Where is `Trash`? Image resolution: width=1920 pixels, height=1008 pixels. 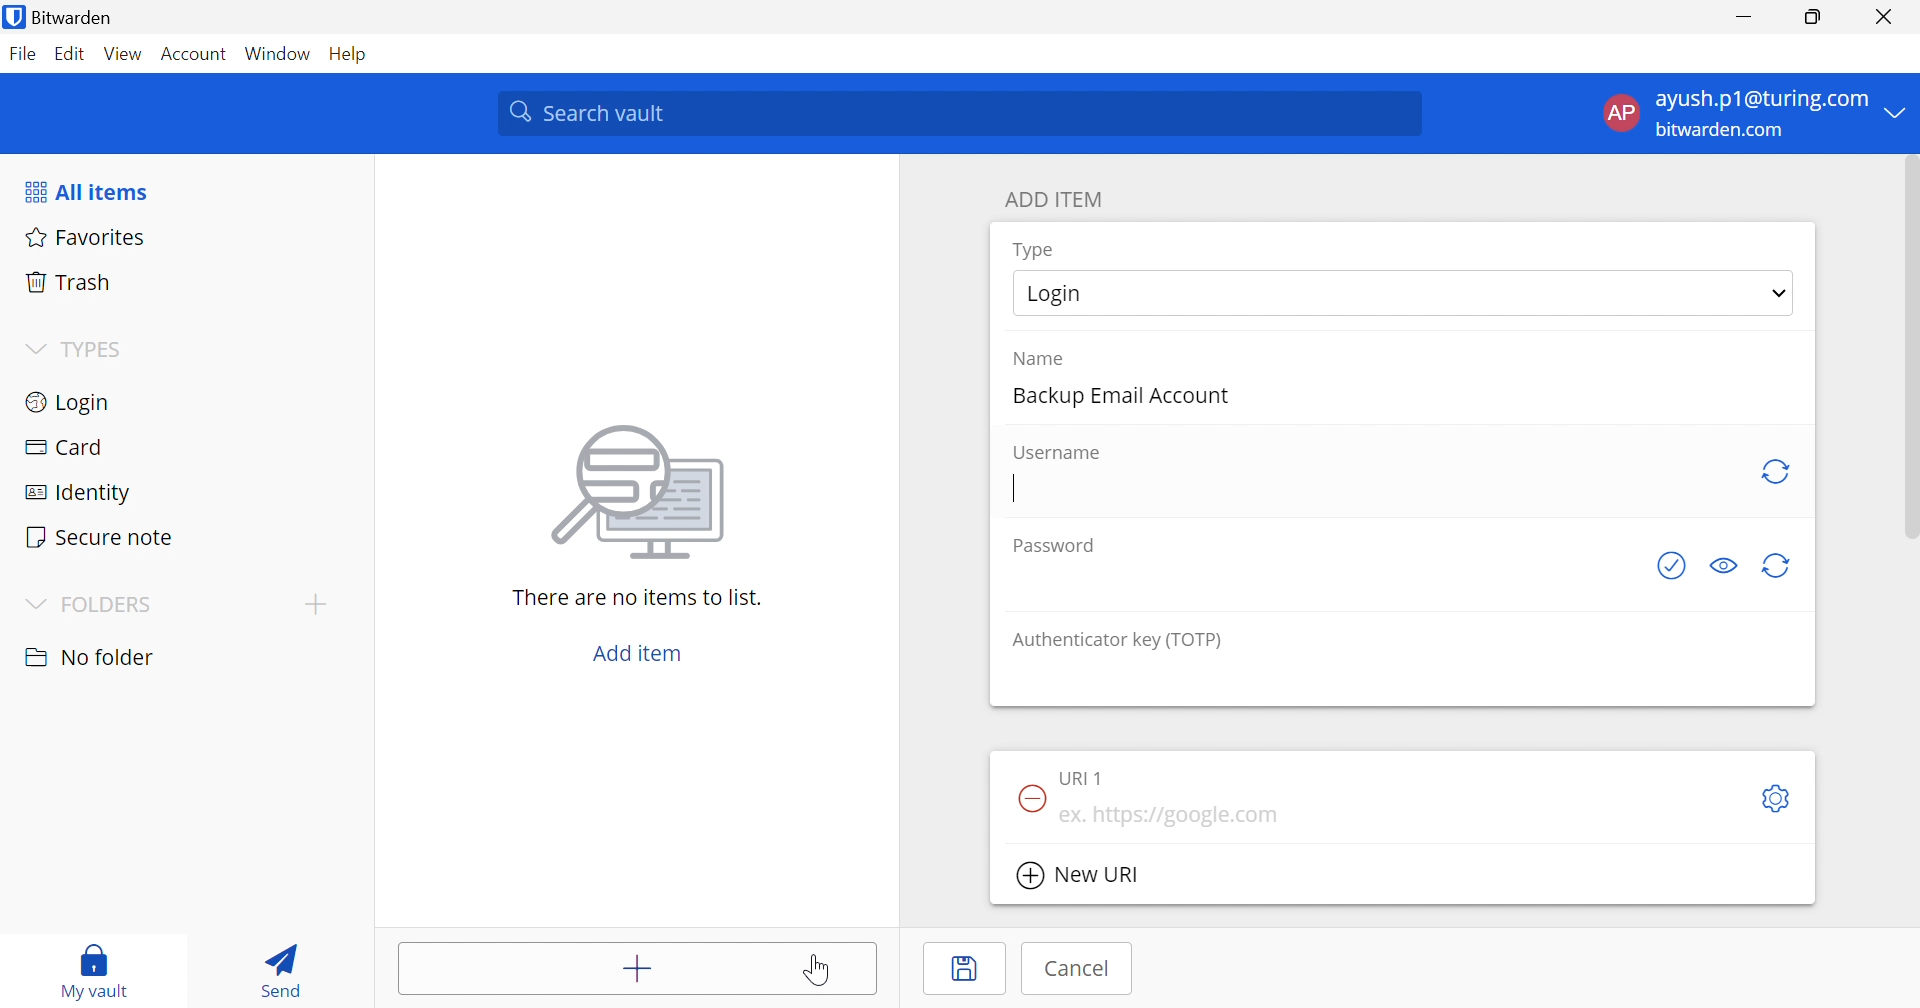
Trash is located at coordinates (70, 280).